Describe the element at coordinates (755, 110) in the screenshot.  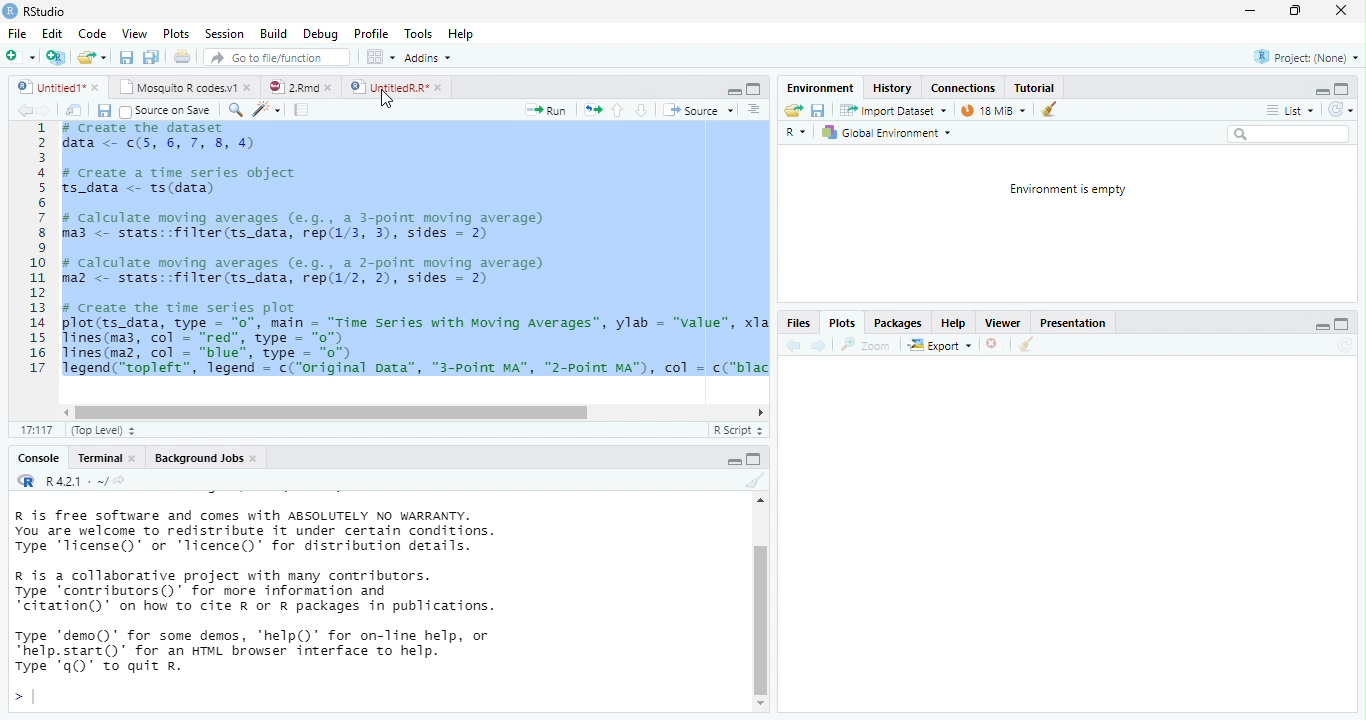
I see `Document outline` at that location.